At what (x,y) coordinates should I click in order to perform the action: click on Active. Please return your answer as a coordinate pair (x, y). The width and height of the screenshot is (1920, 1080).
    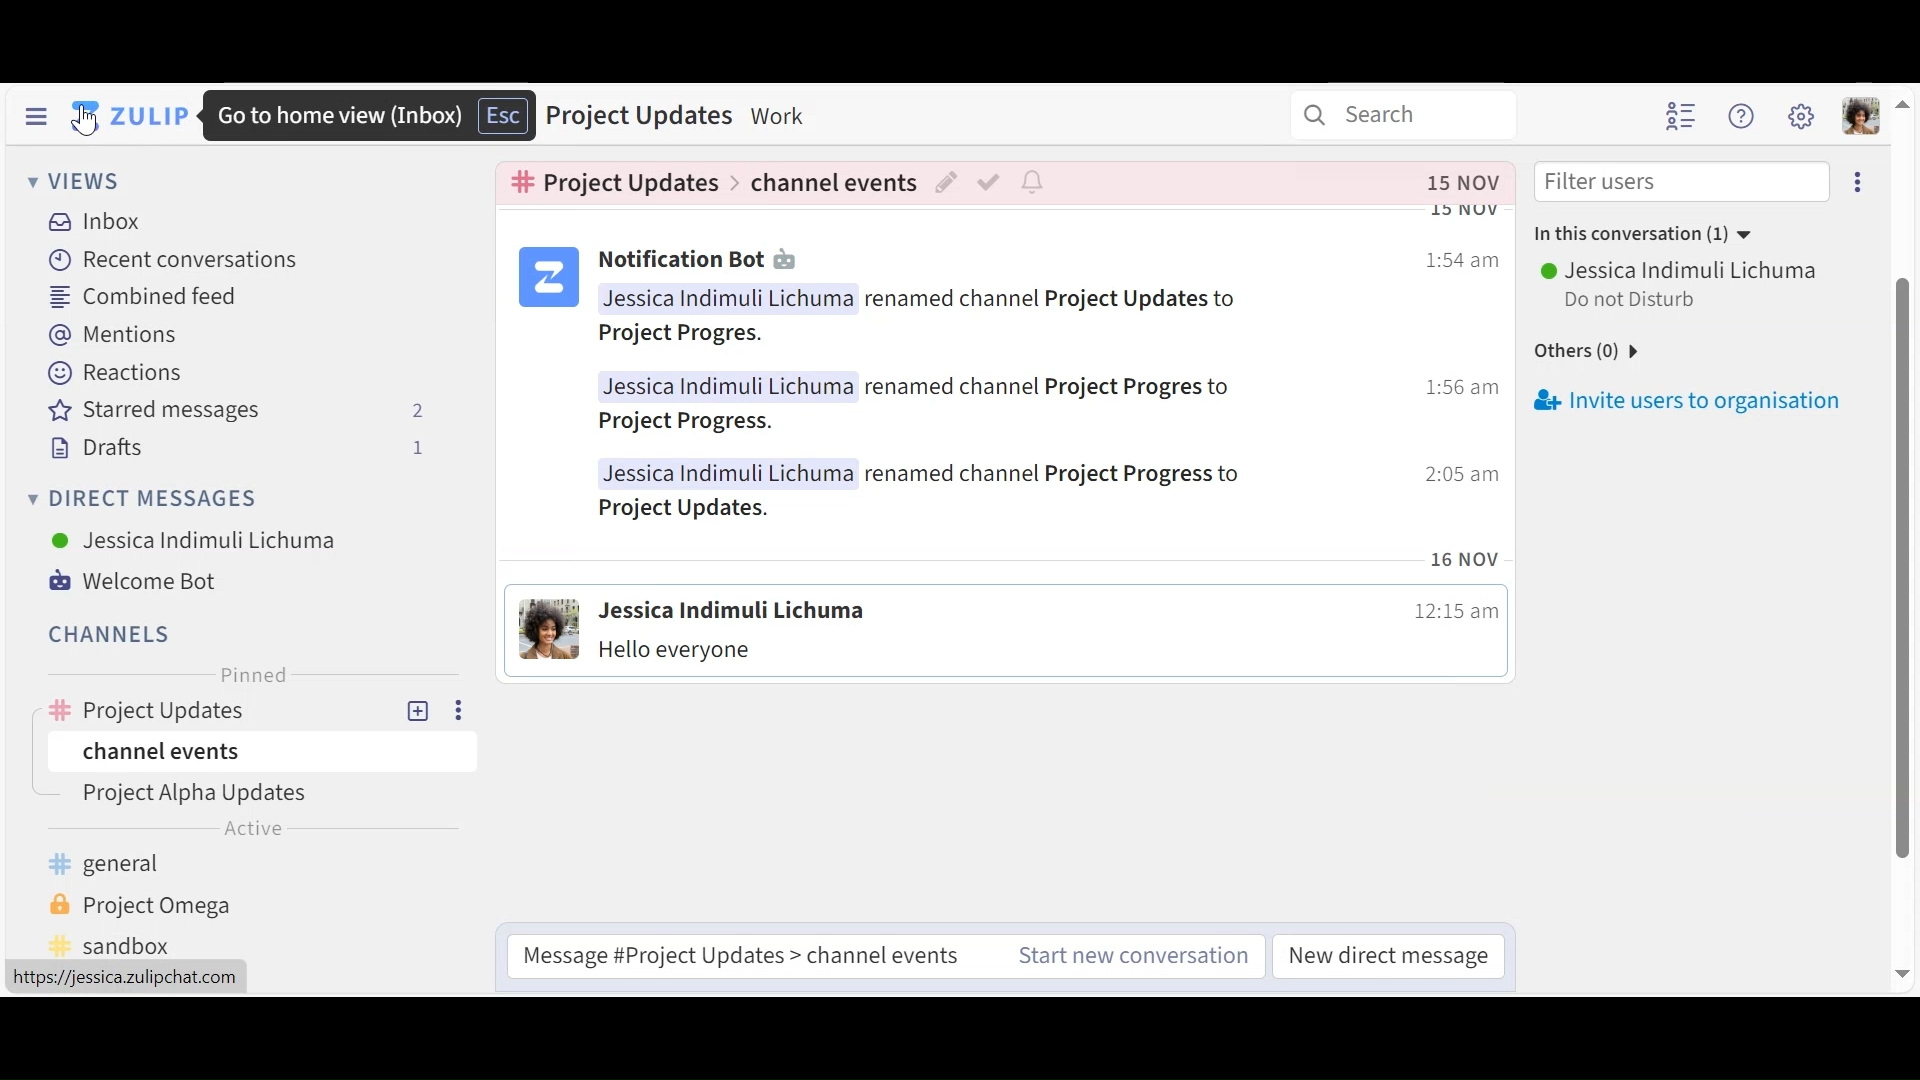
    Looking at the image, I should click on (248, 831).